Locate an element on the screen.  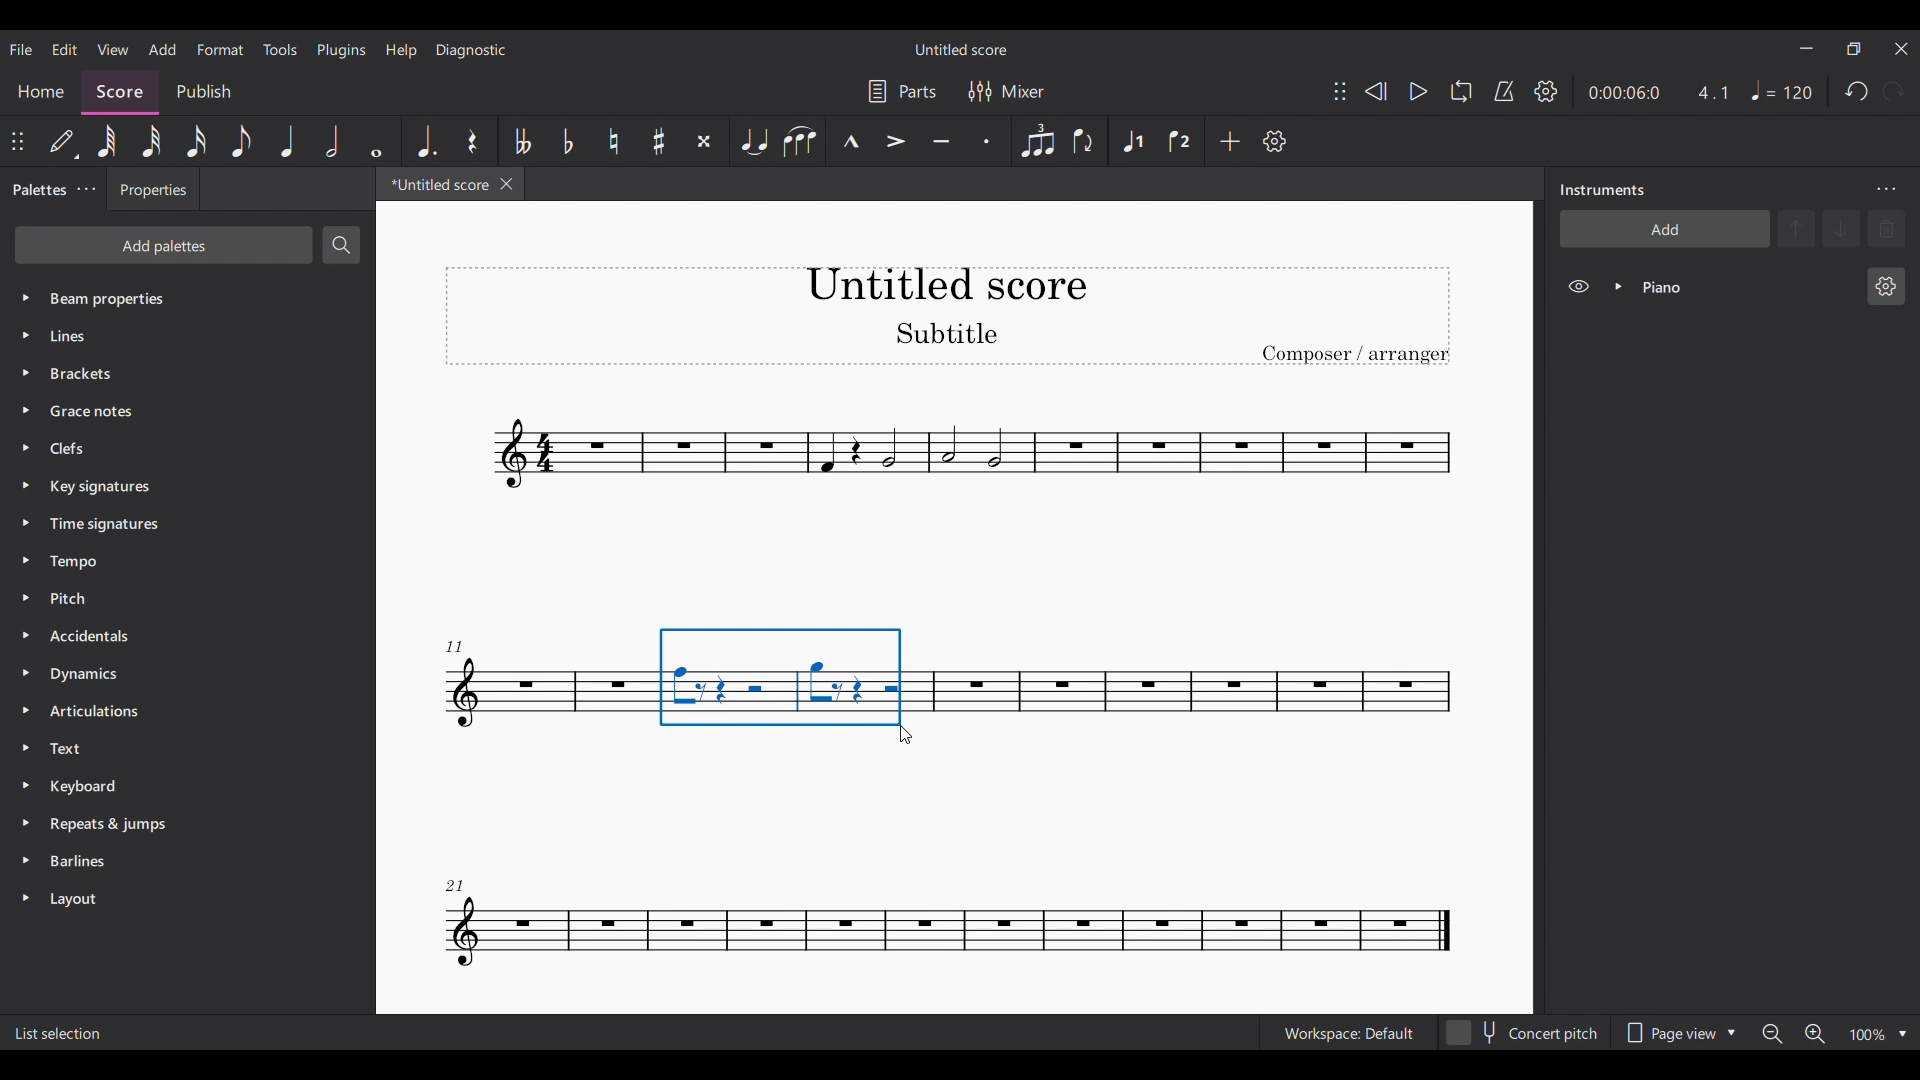
Slur is located at coordinates (802, 141).